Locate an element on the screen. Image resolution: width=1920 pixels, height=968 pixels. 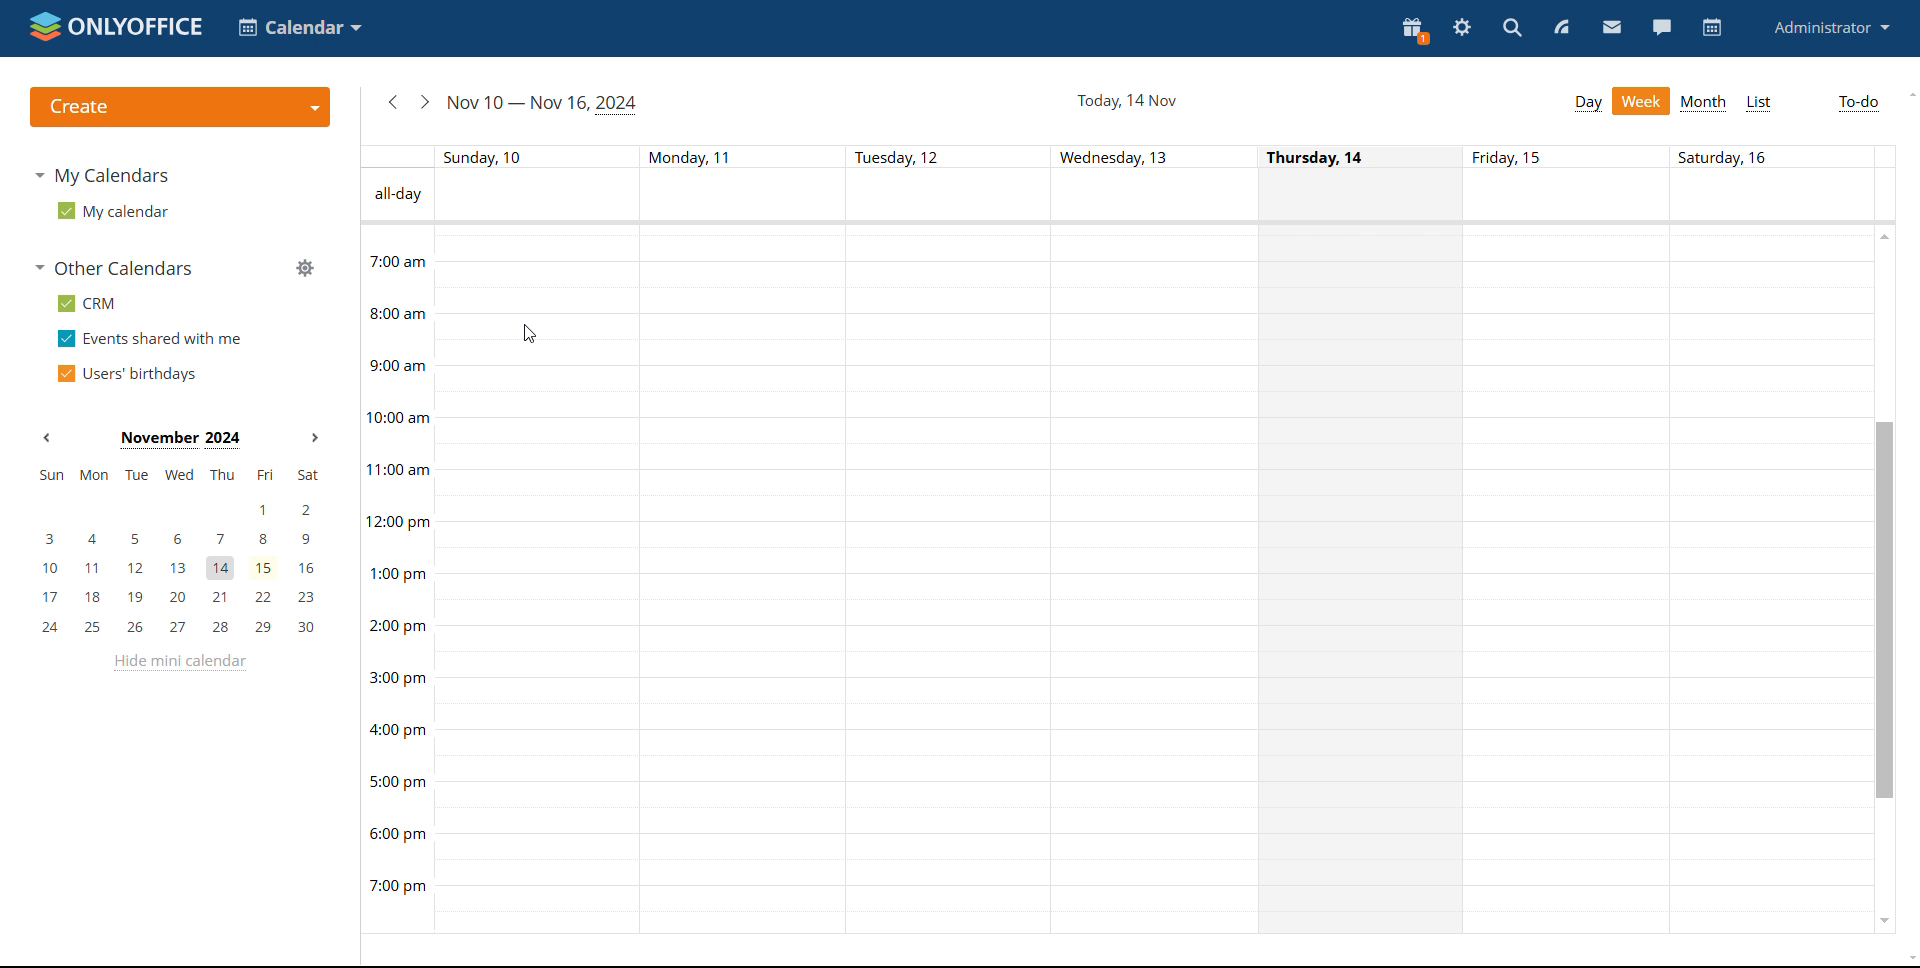
administrator is located at coordinates (1830, 26).